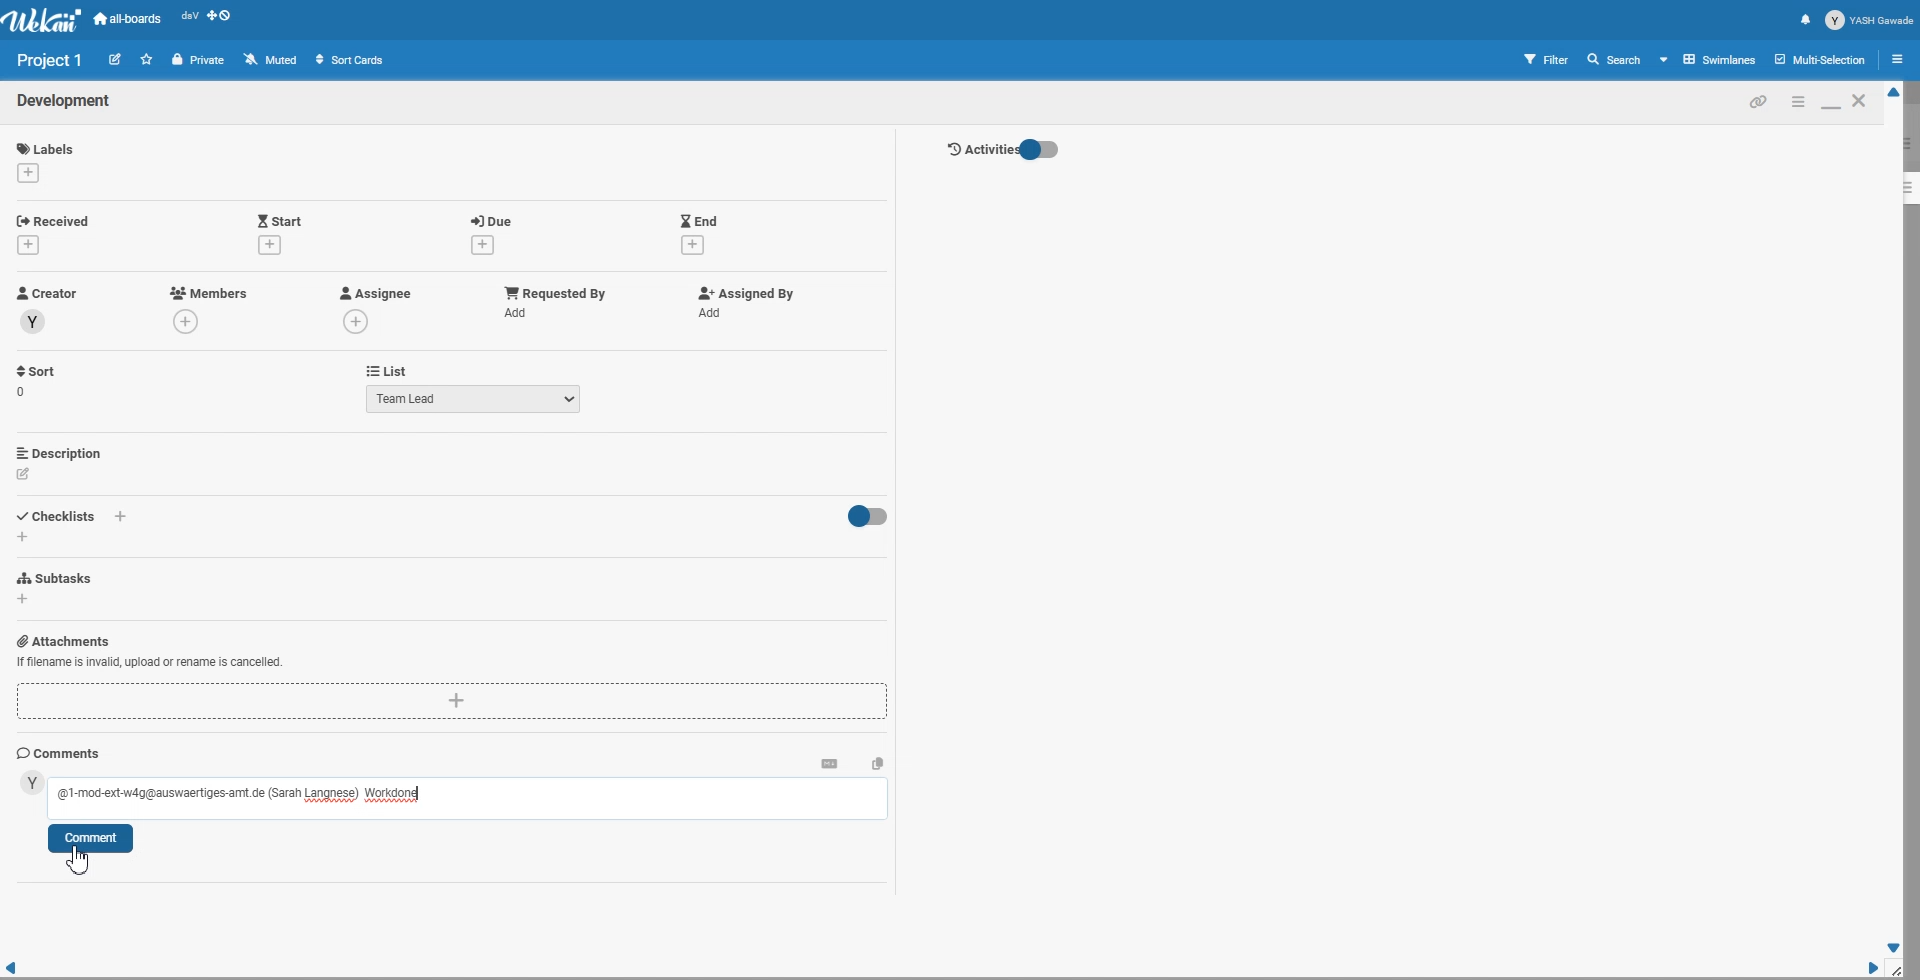 The width and height of the screenshot is (1920, 980). Describe the element at coordinates (32, 244) in the screenshot. I see `add` at that location.